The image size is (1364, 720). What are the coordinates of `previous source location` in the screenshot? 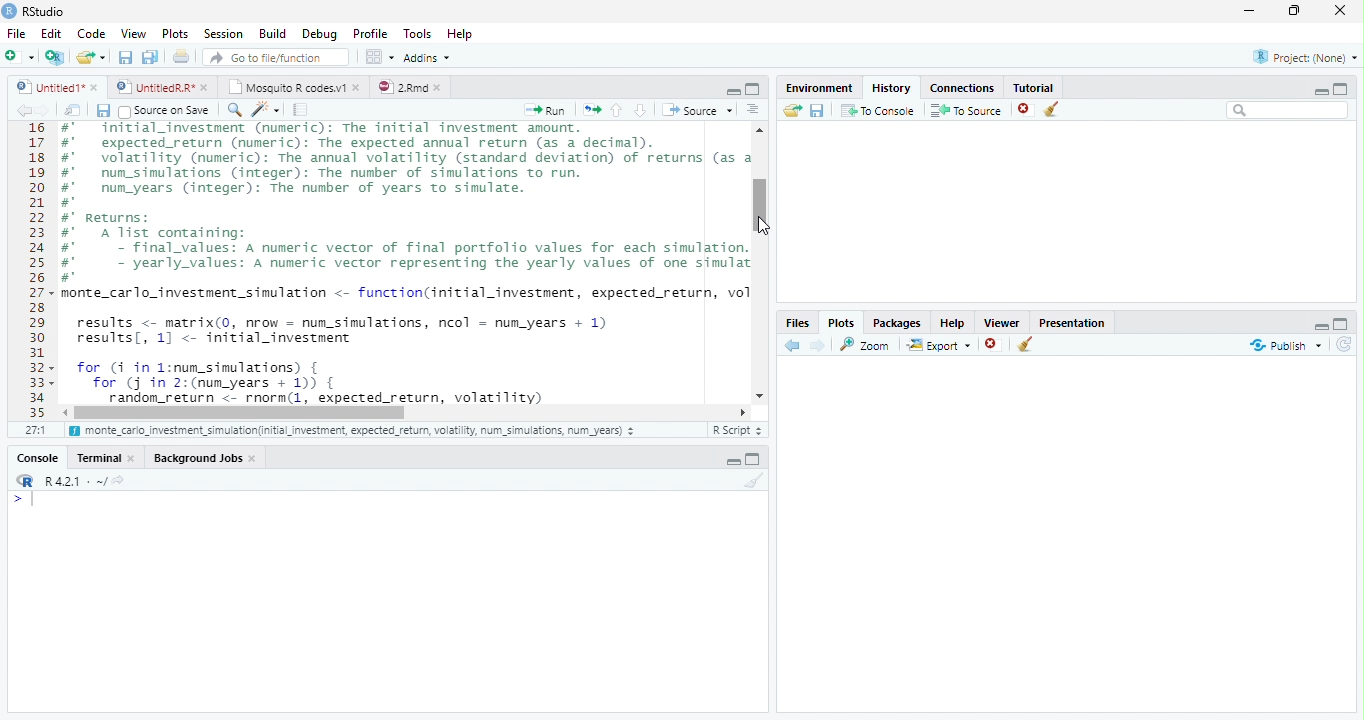 It's located at (23, 110).